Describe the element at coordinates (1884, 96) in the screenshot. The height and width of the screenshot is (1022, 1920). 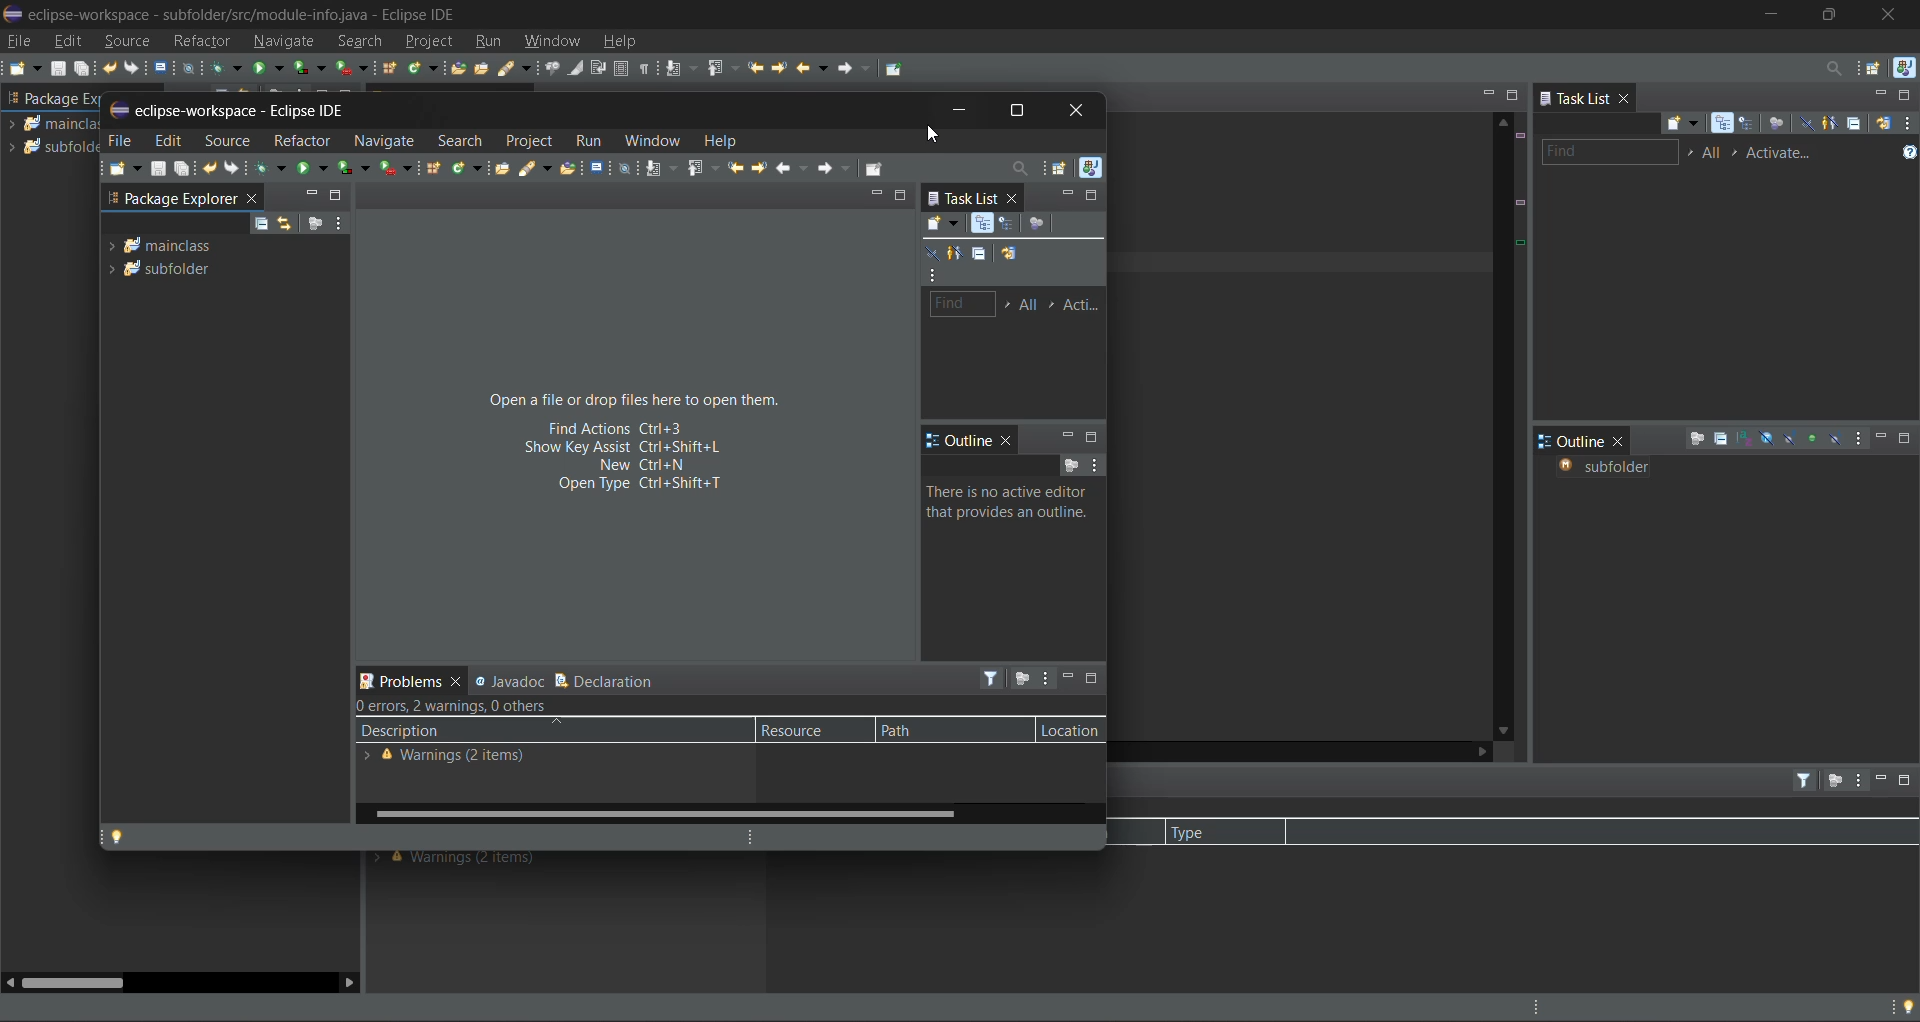
I see `minimize` at that location.